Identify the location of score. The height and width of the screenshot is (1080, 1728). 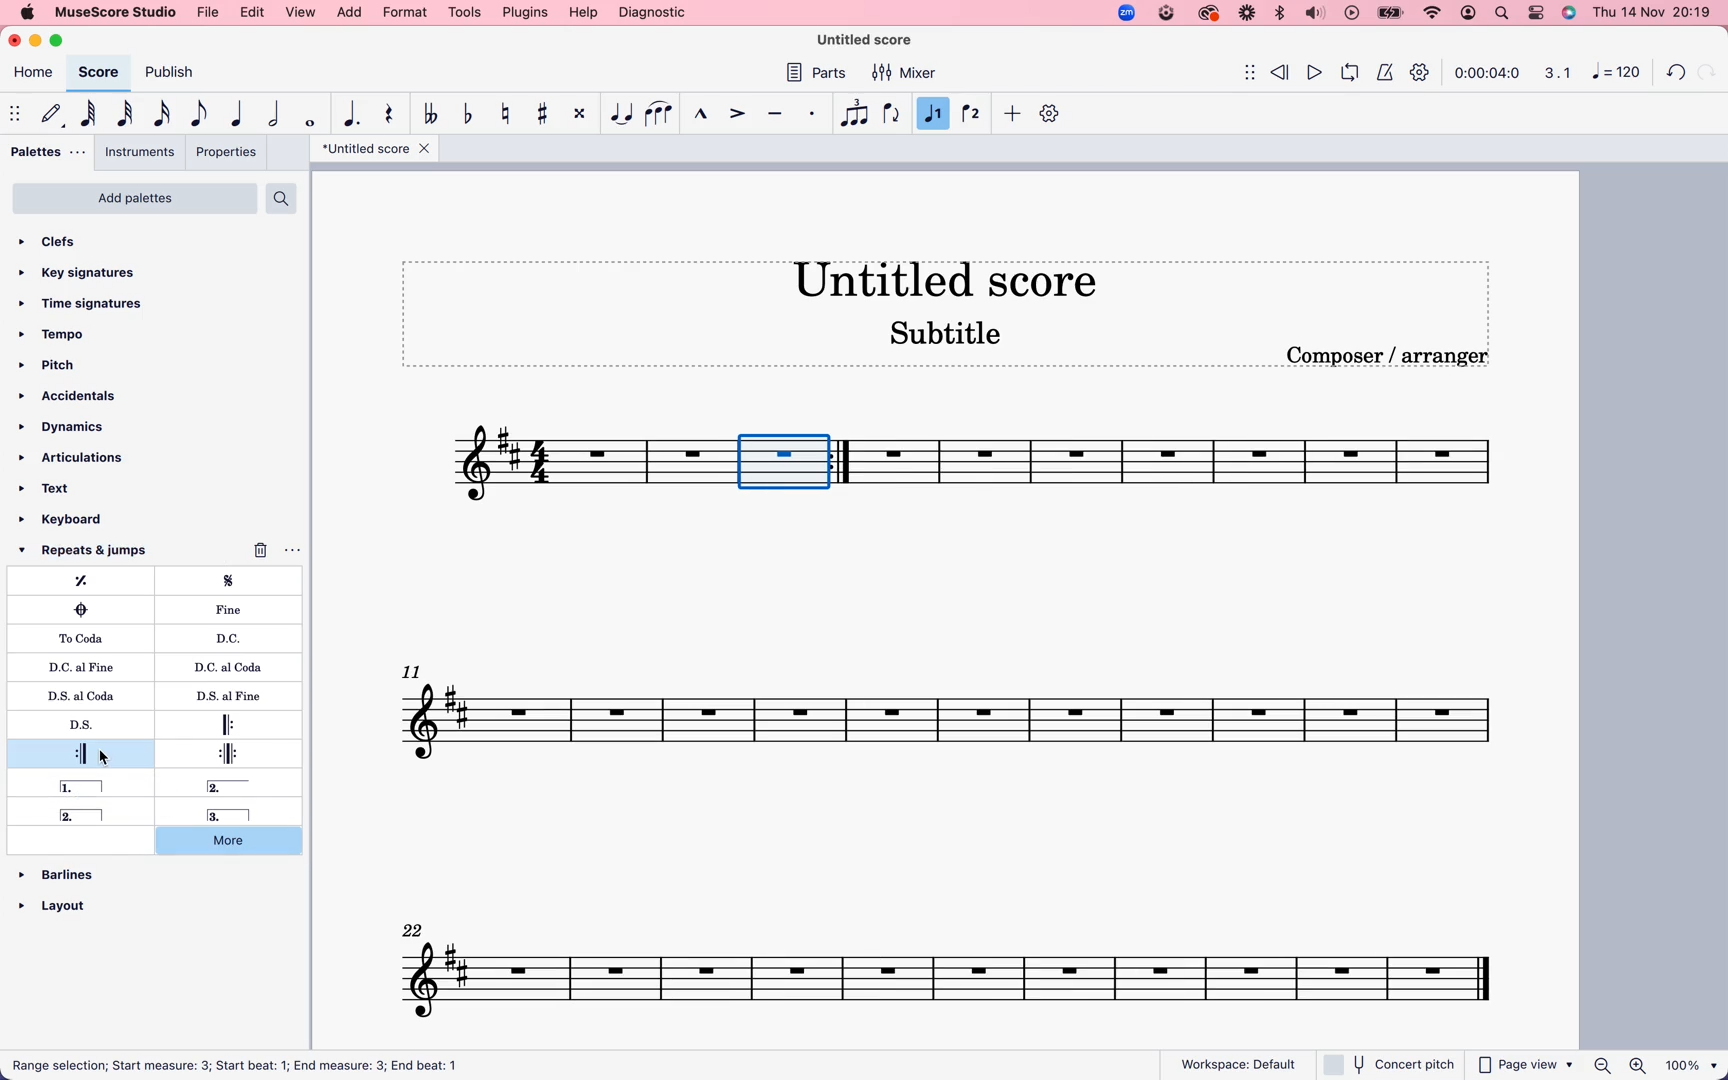
(957, 965).